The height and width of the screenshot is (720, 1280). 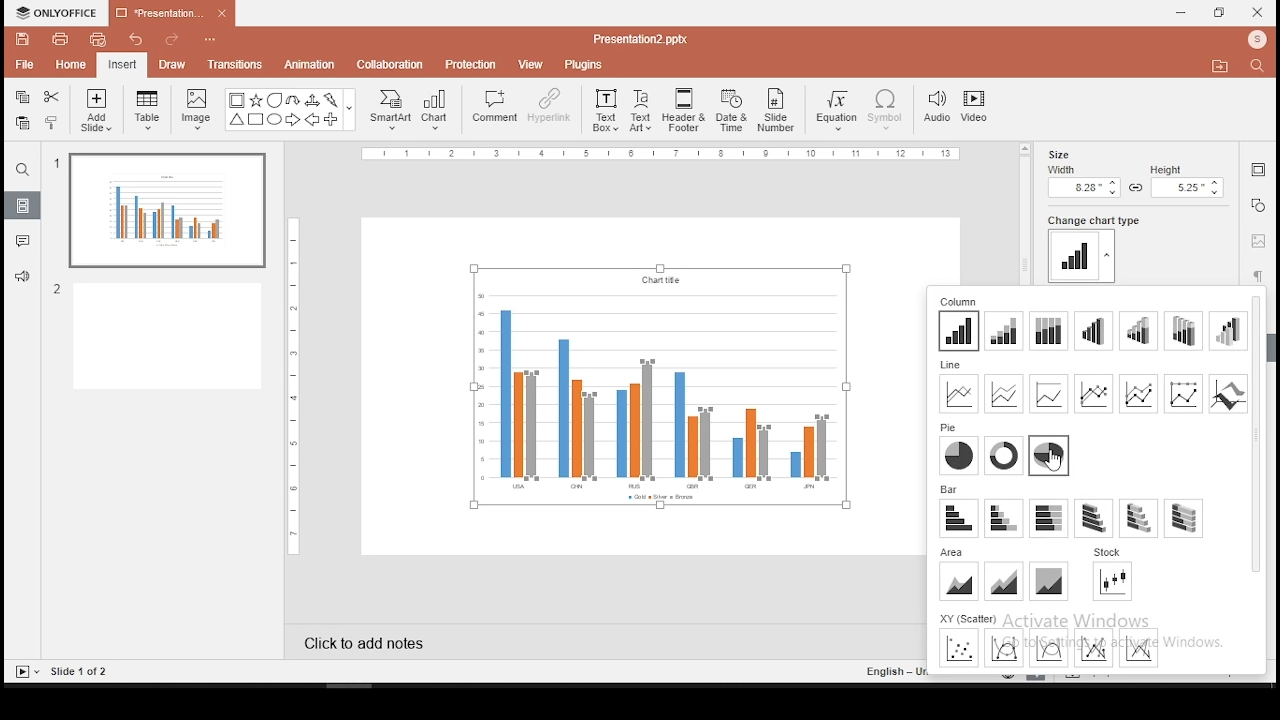 I want to click on bar 3, so click(x=1048, y=519).